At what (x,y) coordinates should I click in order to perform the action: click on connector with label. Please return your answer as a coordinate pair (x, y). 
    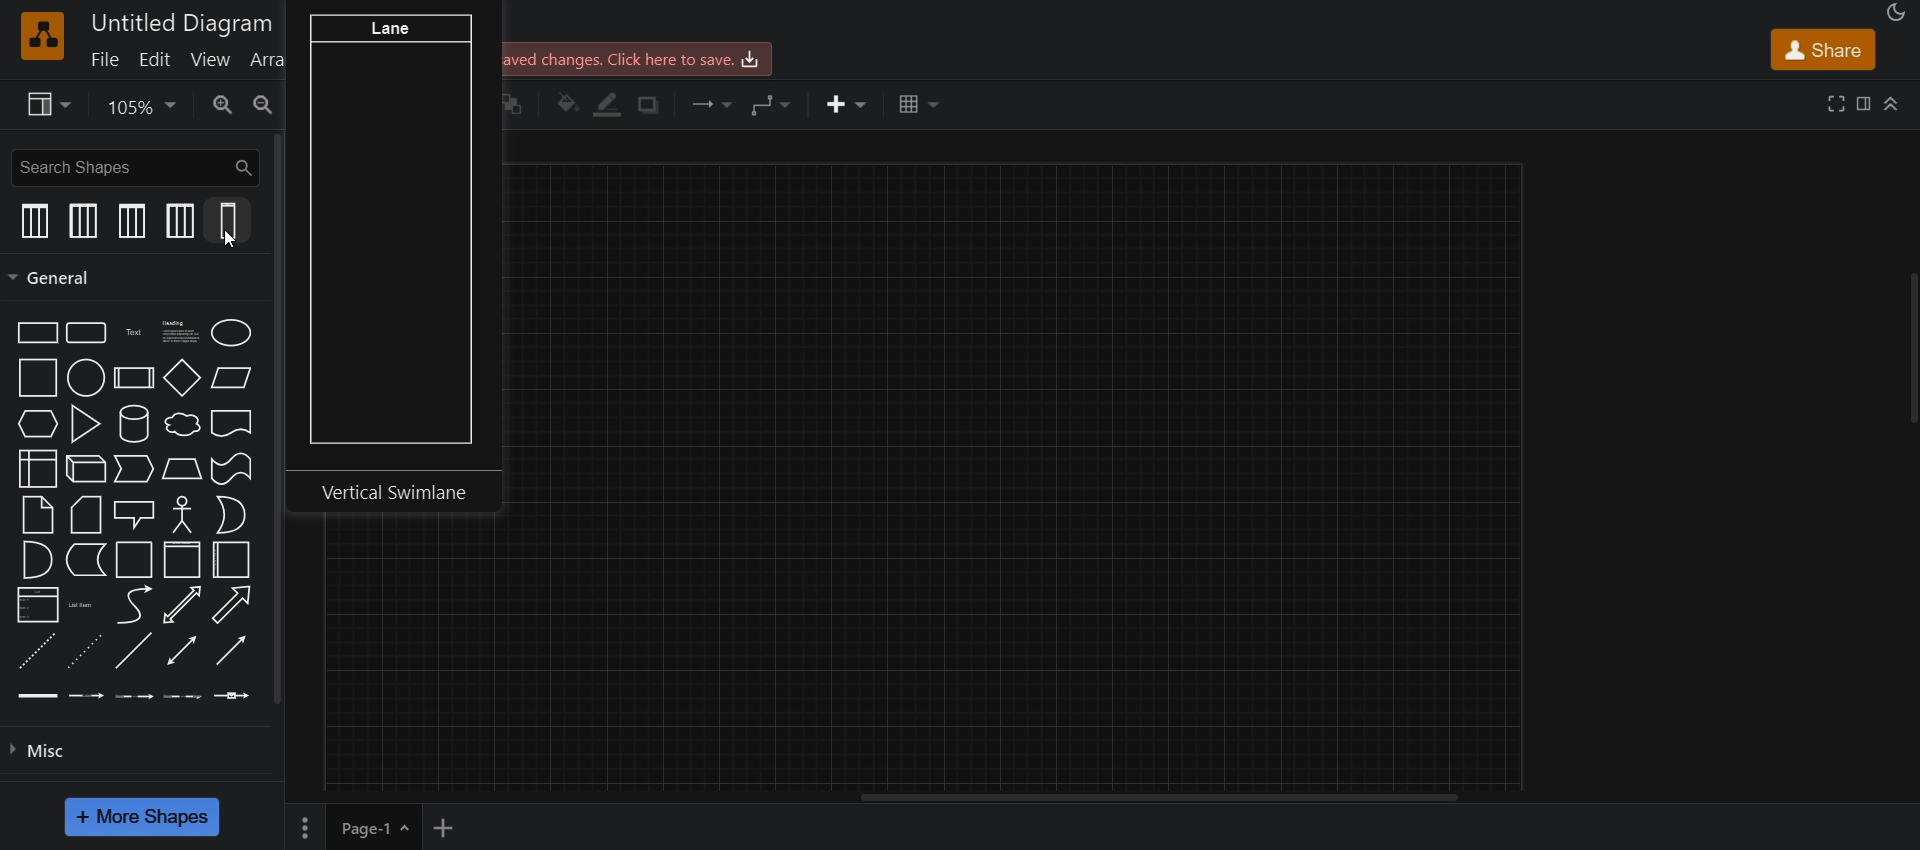
    Looking at the image, I should click on (88, 696).